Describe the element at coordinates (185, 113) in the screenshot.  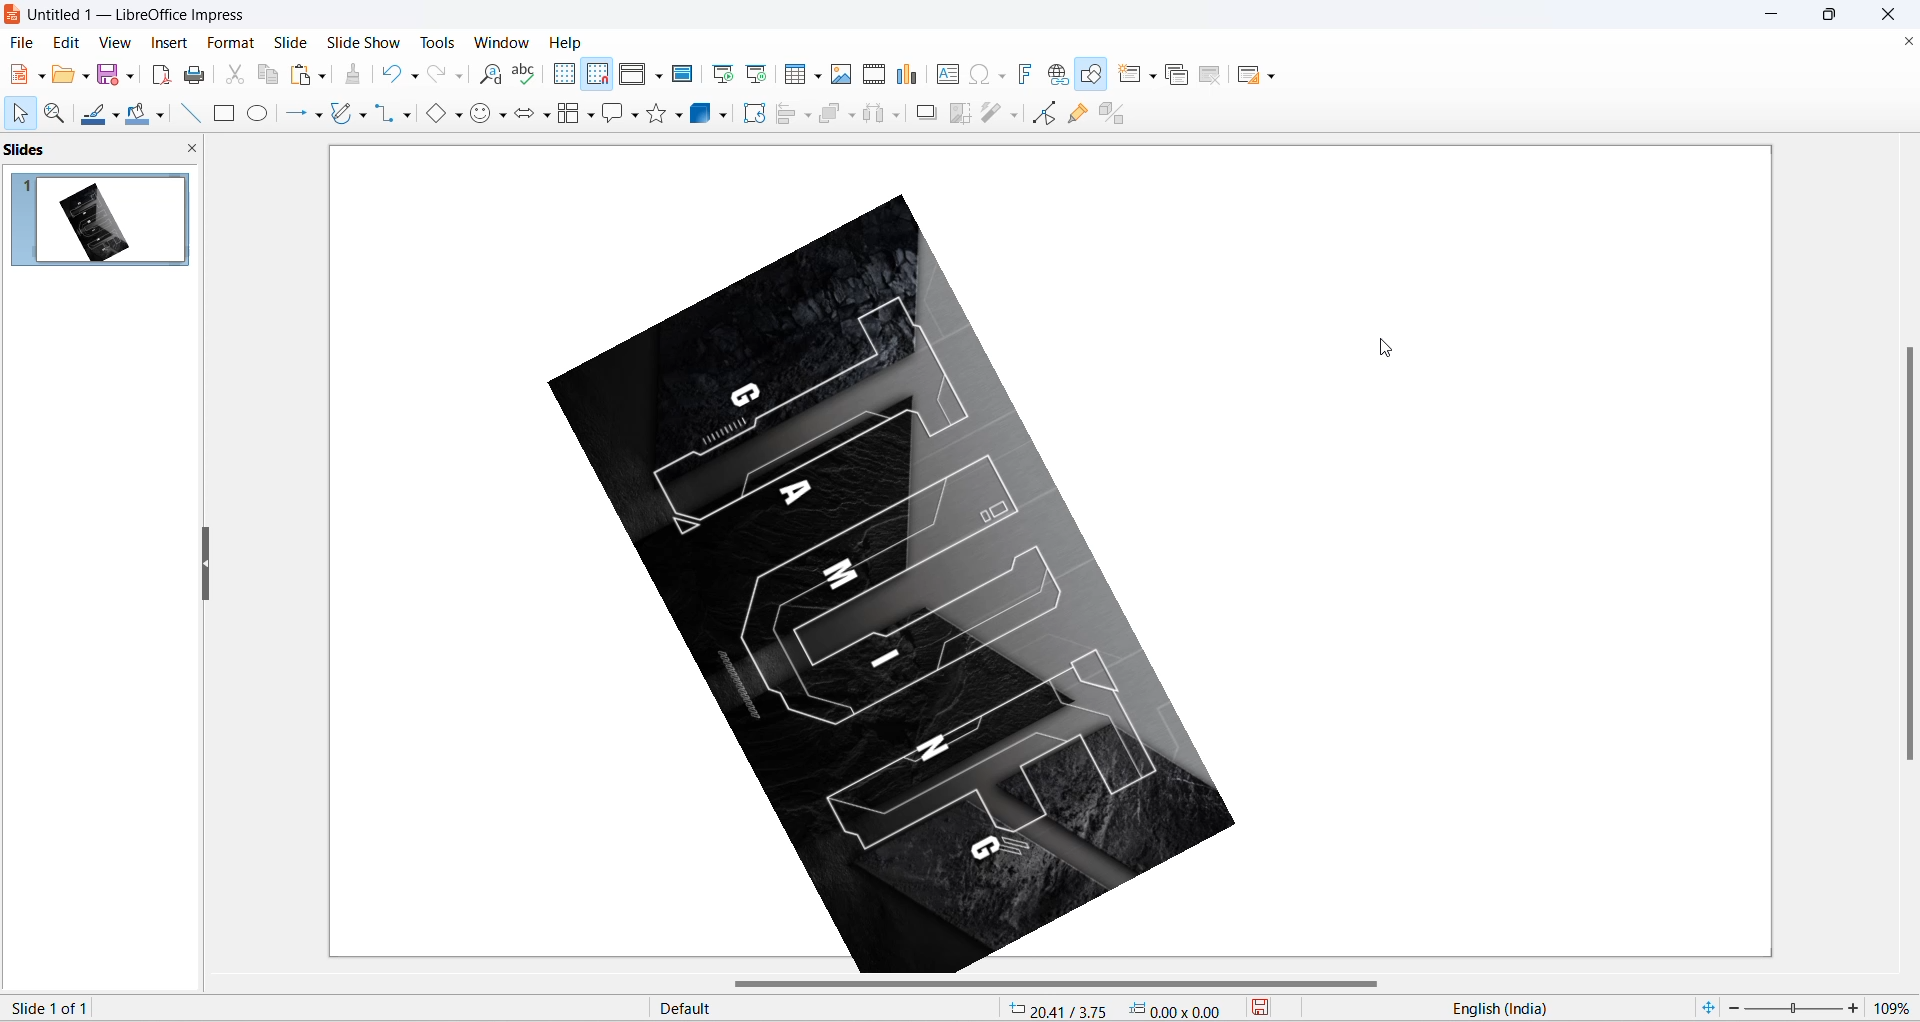
I see `line` at that location.